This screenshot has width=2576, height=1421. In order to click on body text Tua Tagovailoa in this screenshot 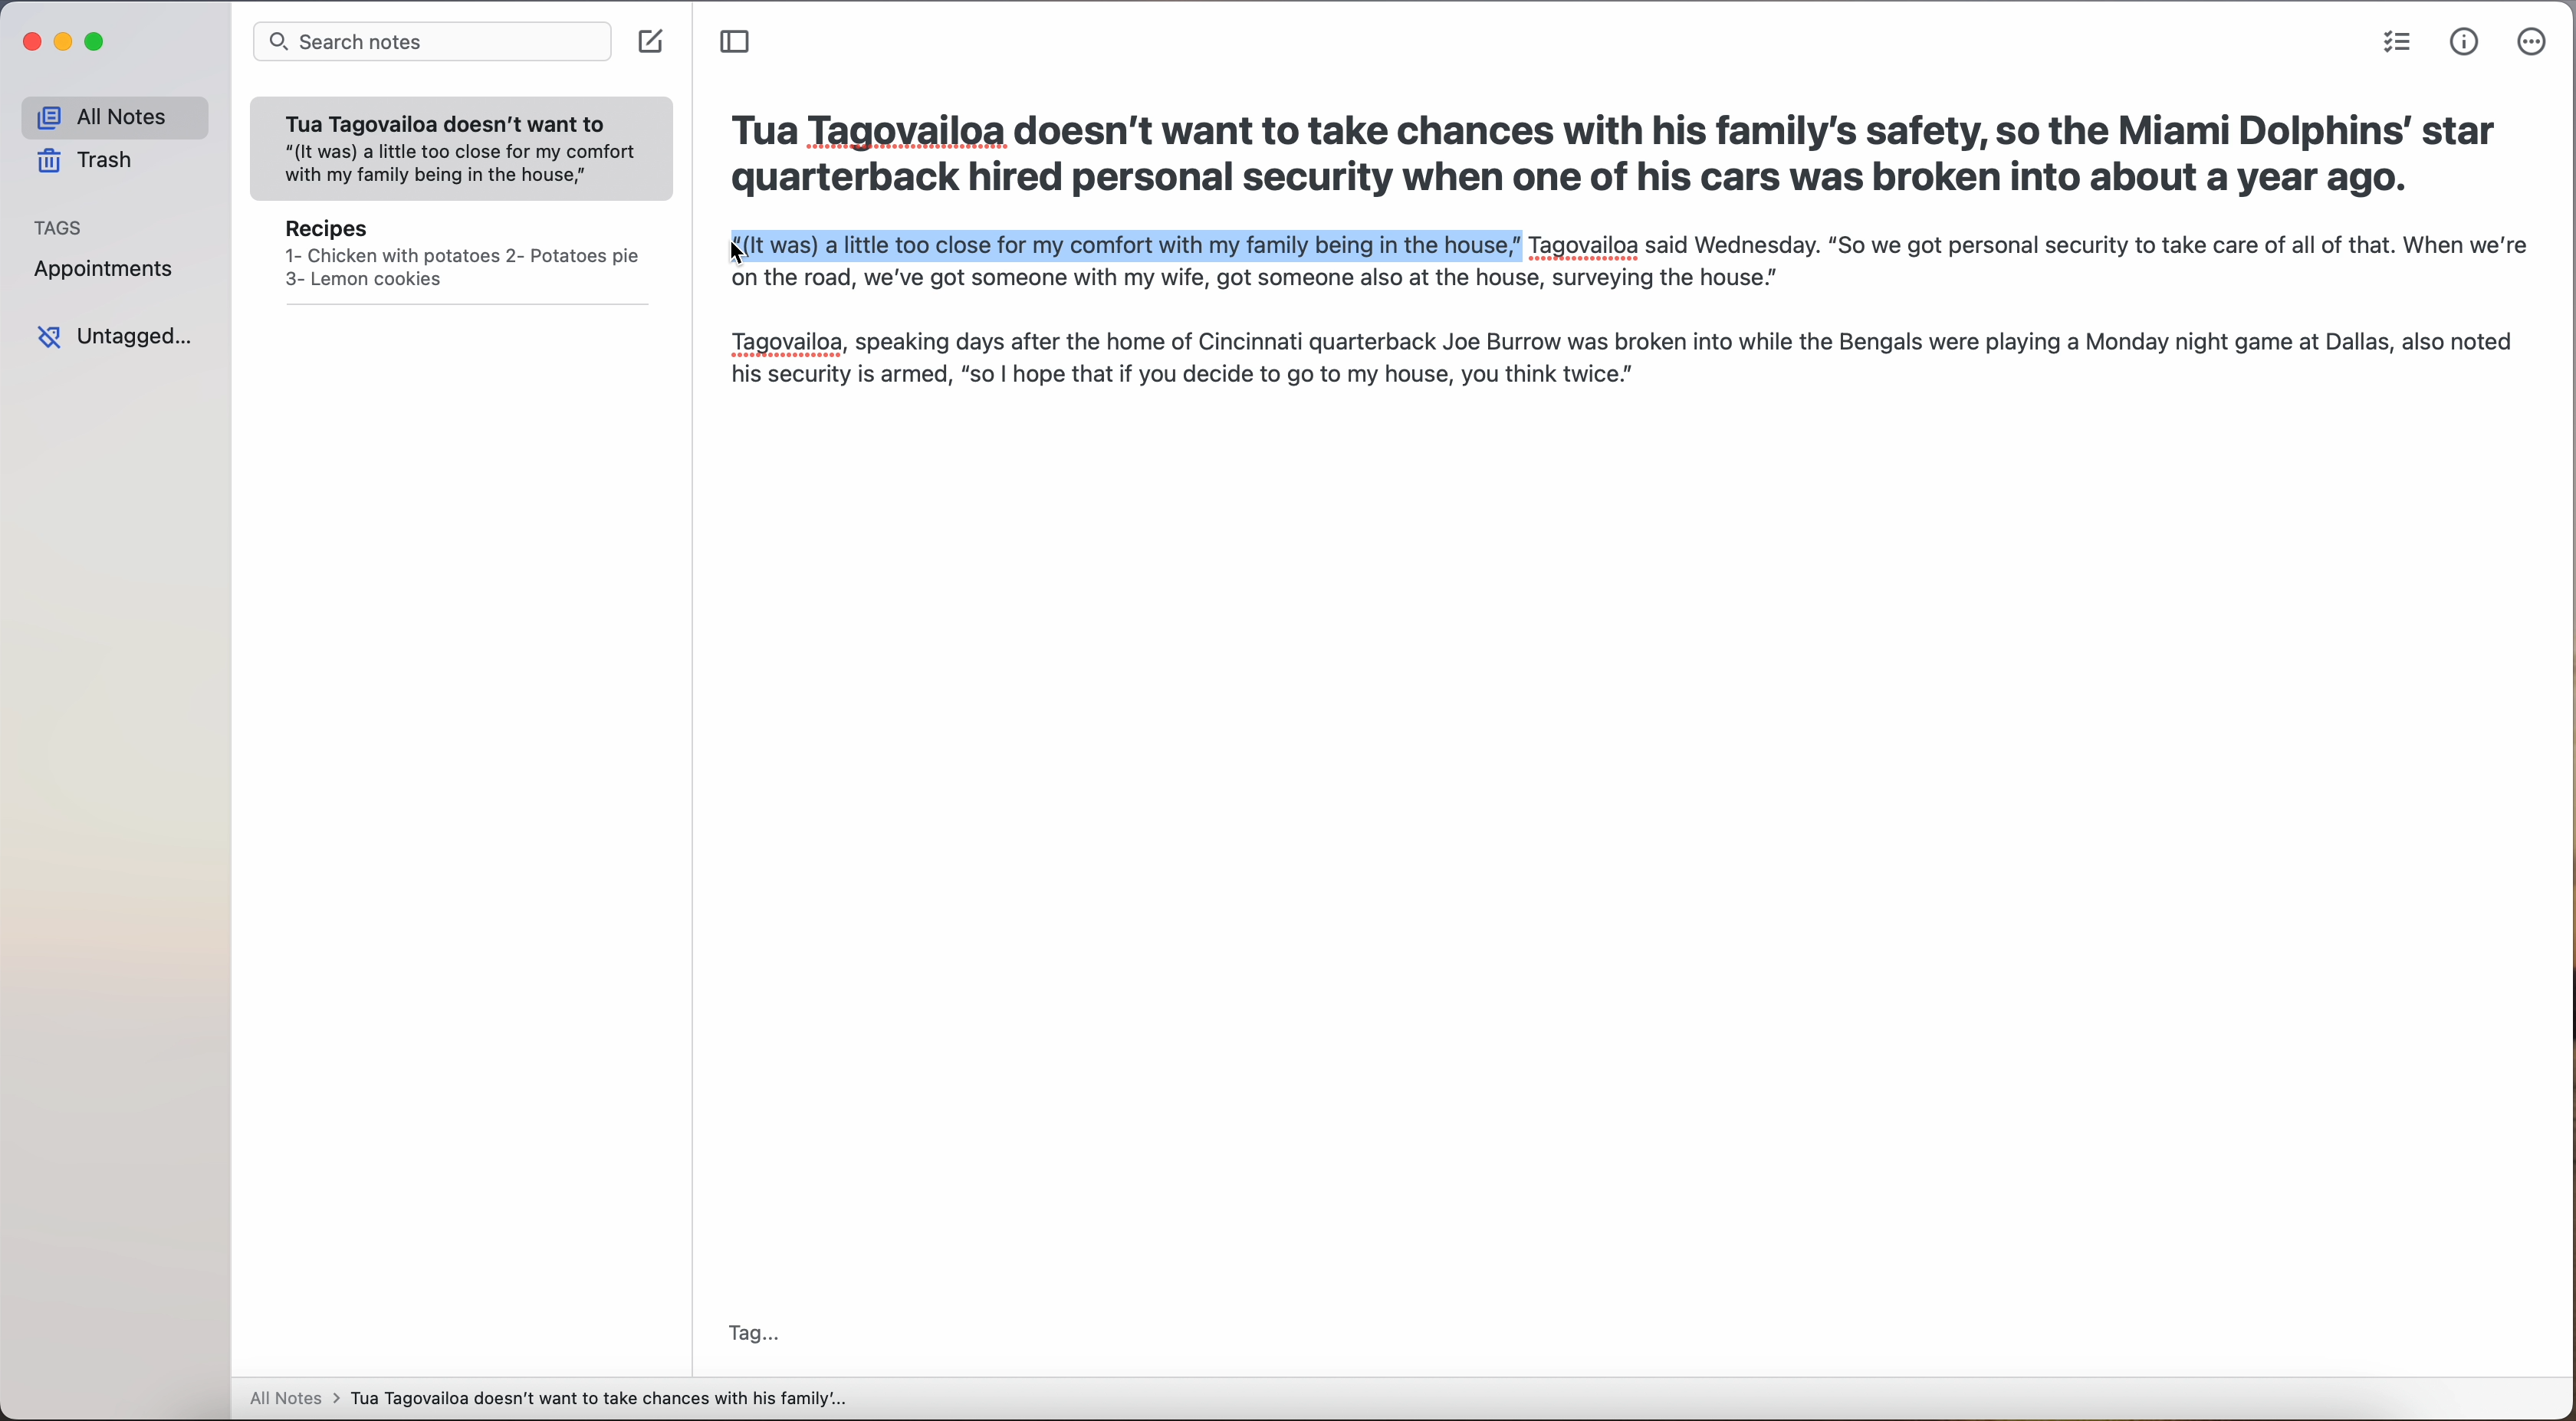, I will do `click(1623, 337)`.